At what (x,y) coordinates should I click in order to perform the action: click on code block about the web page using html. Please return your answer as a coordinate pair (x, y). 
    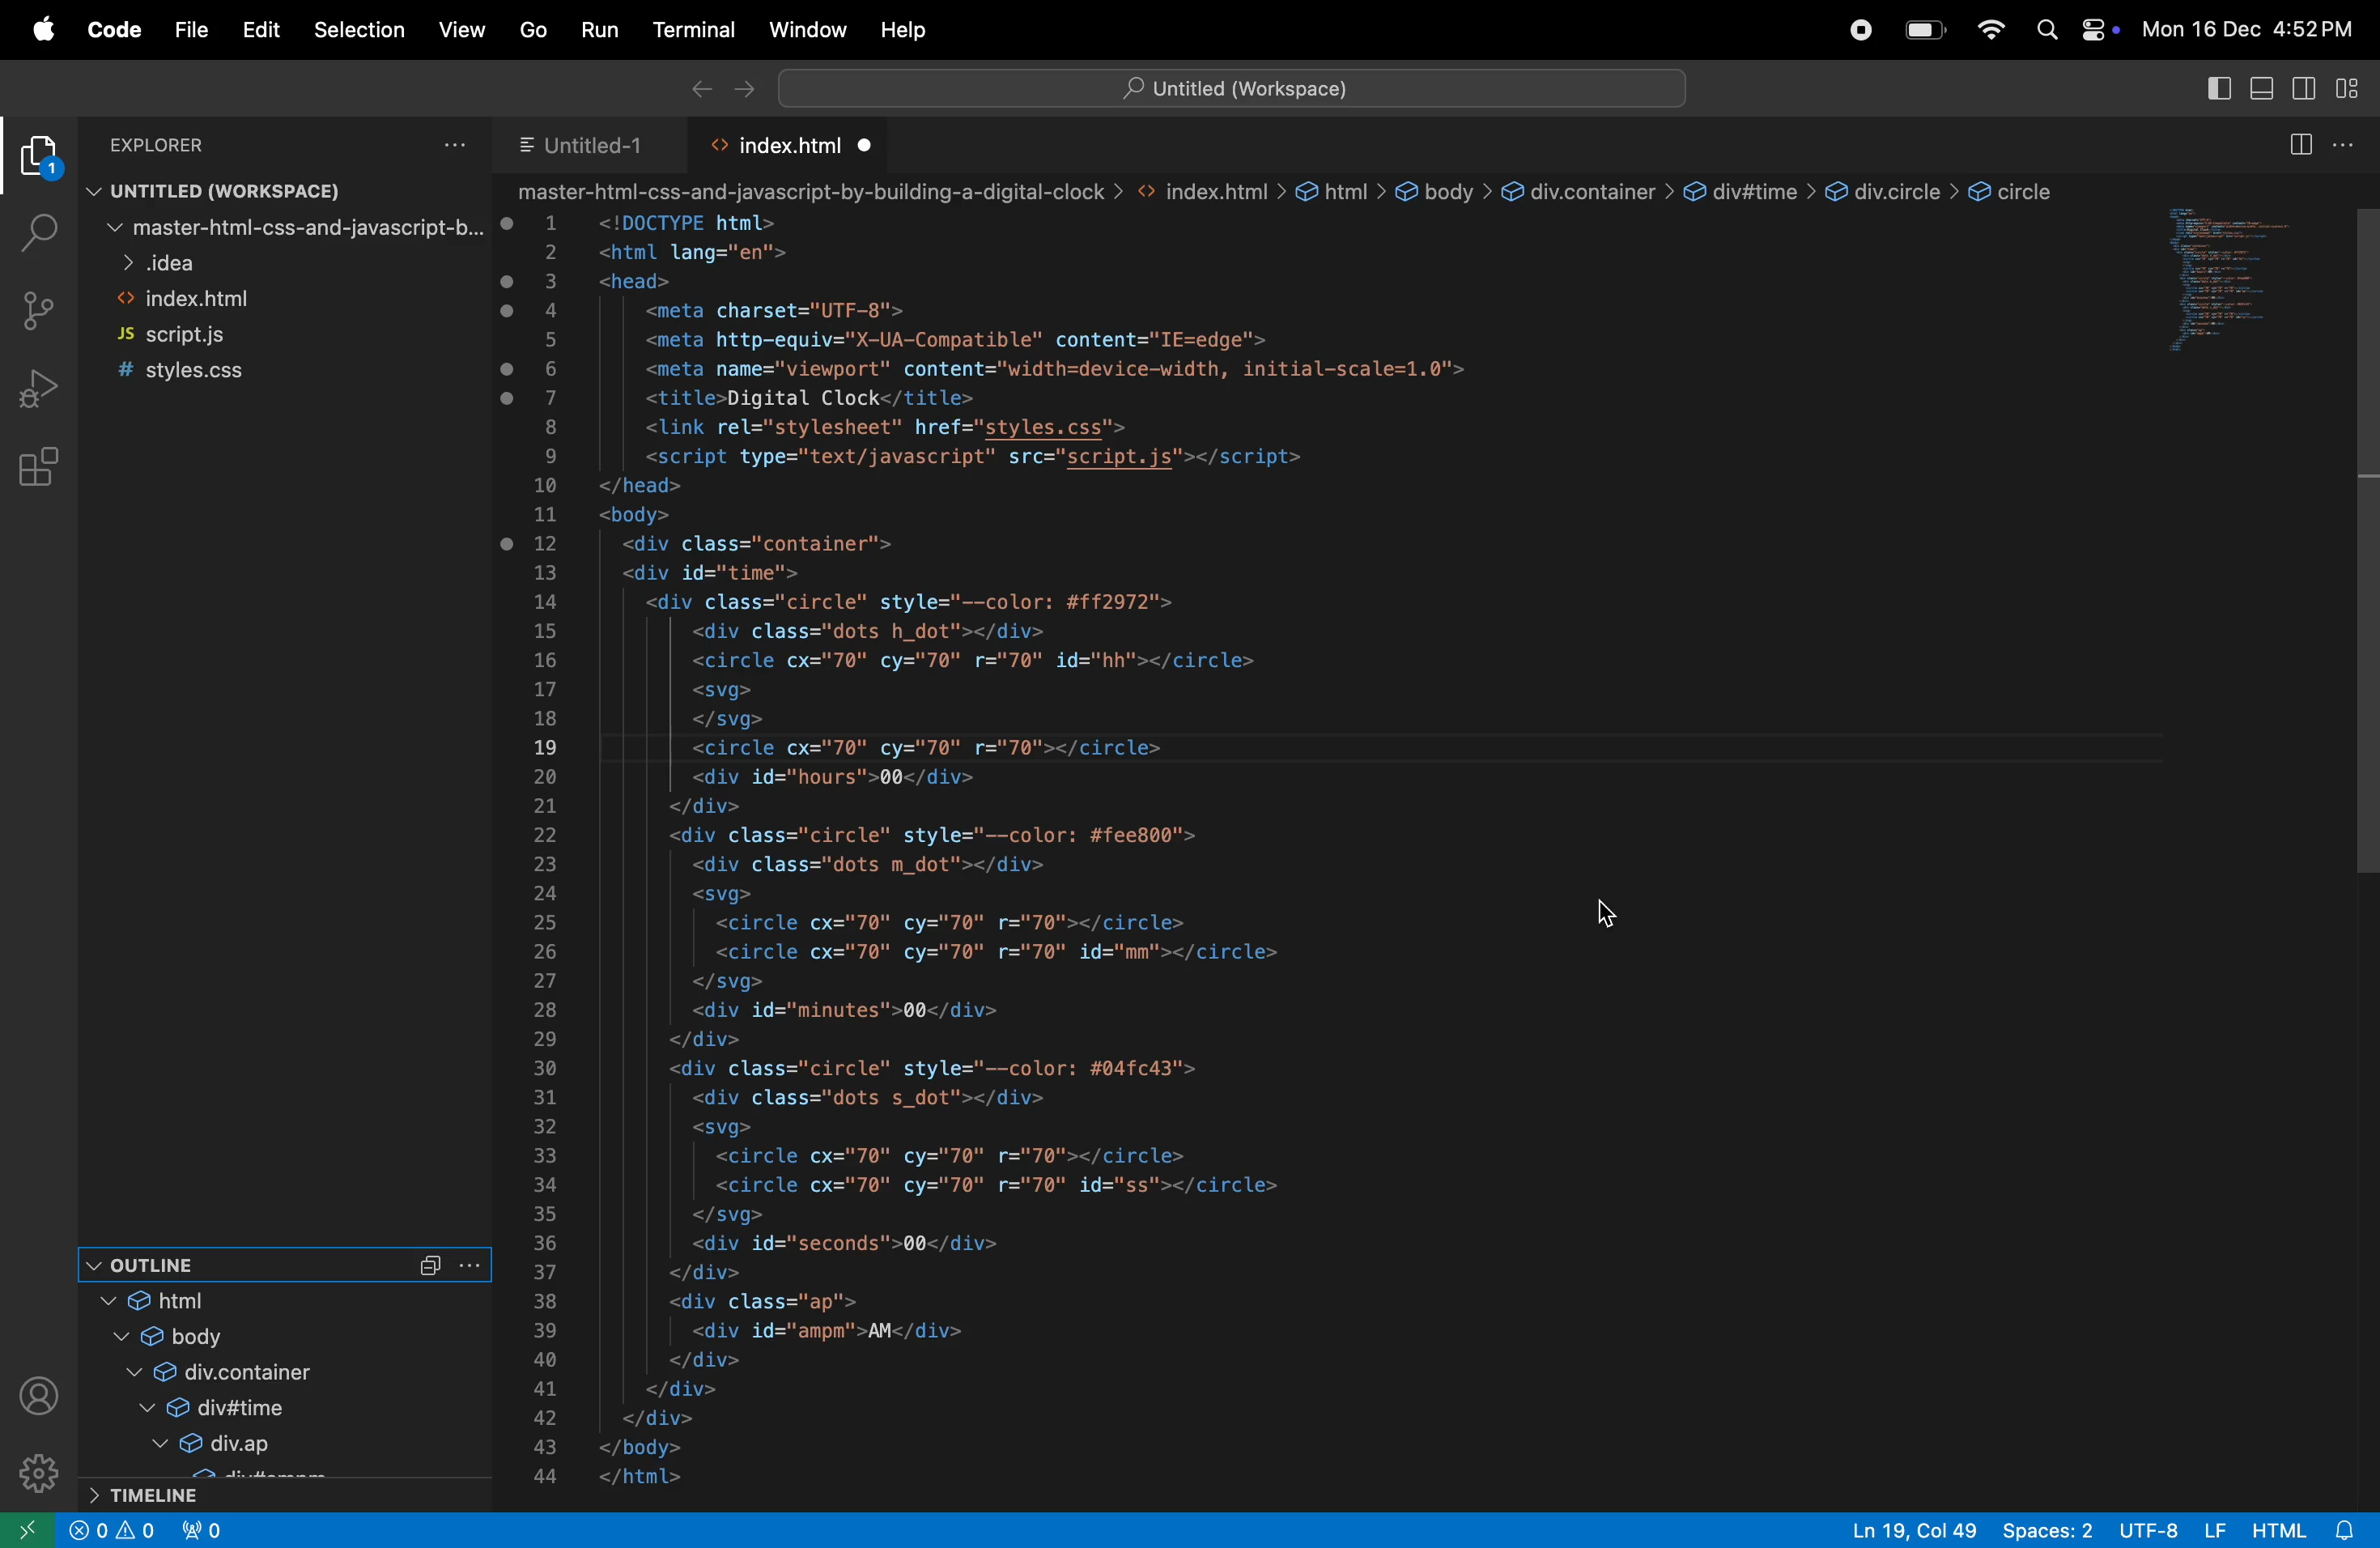
    Looking at the image, I should click on (1296, 843).